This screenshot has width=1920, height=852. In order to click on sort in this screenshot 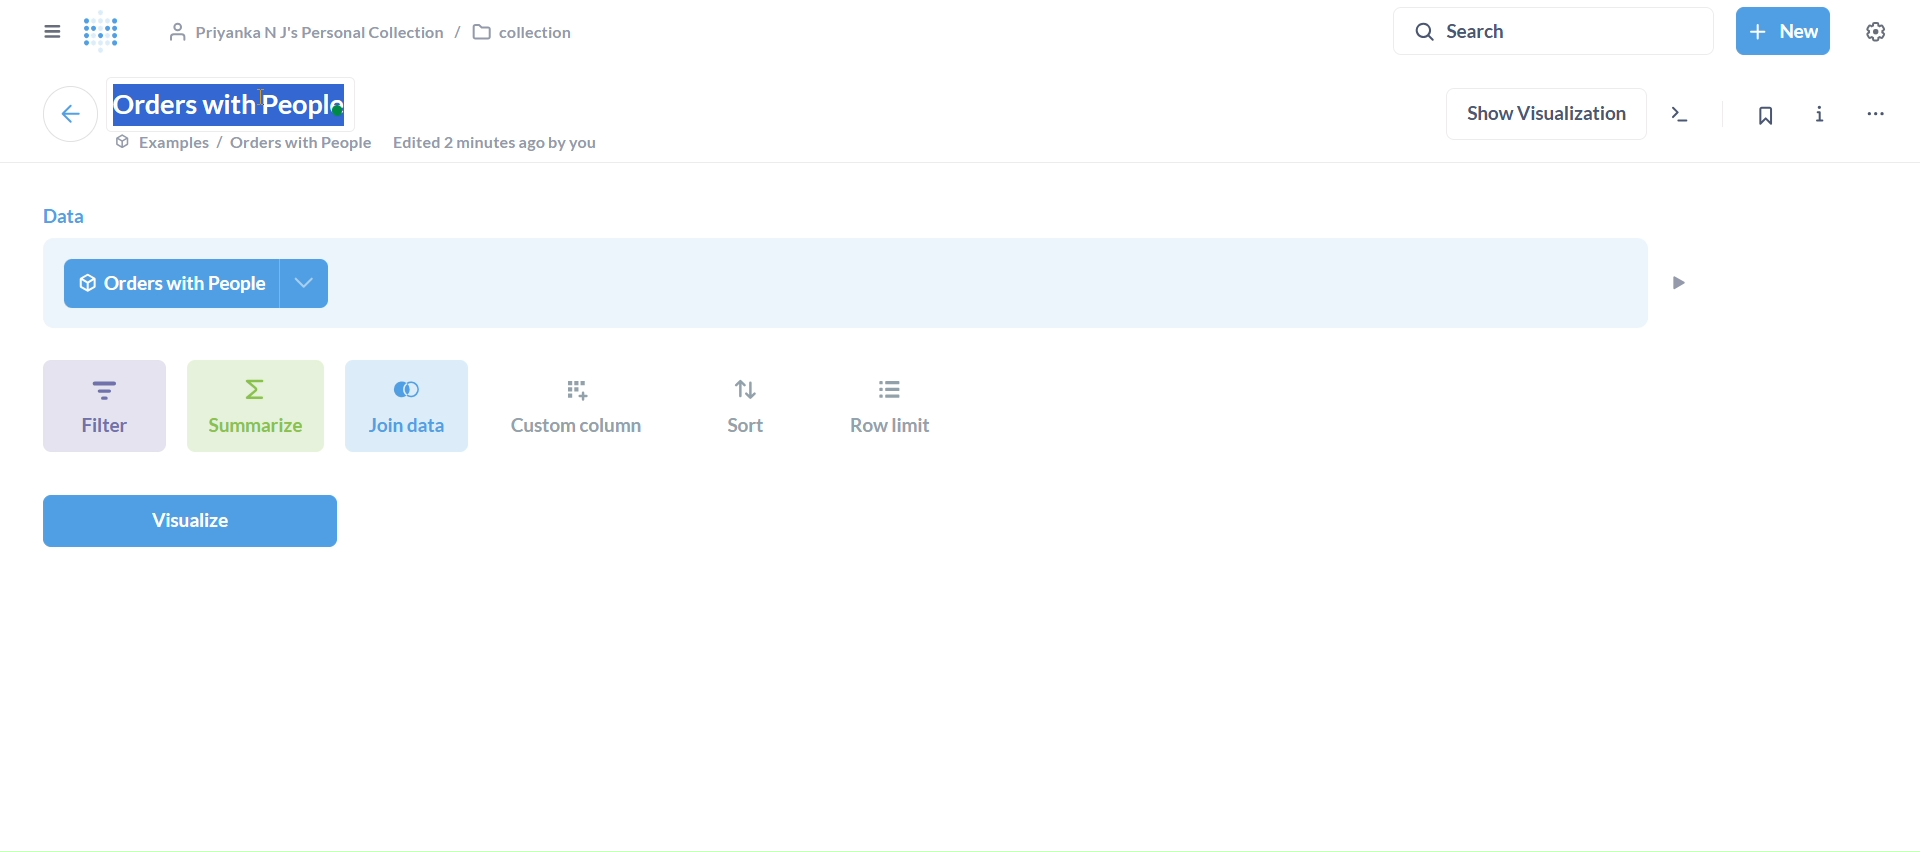, I will do `click(746, 408)`.